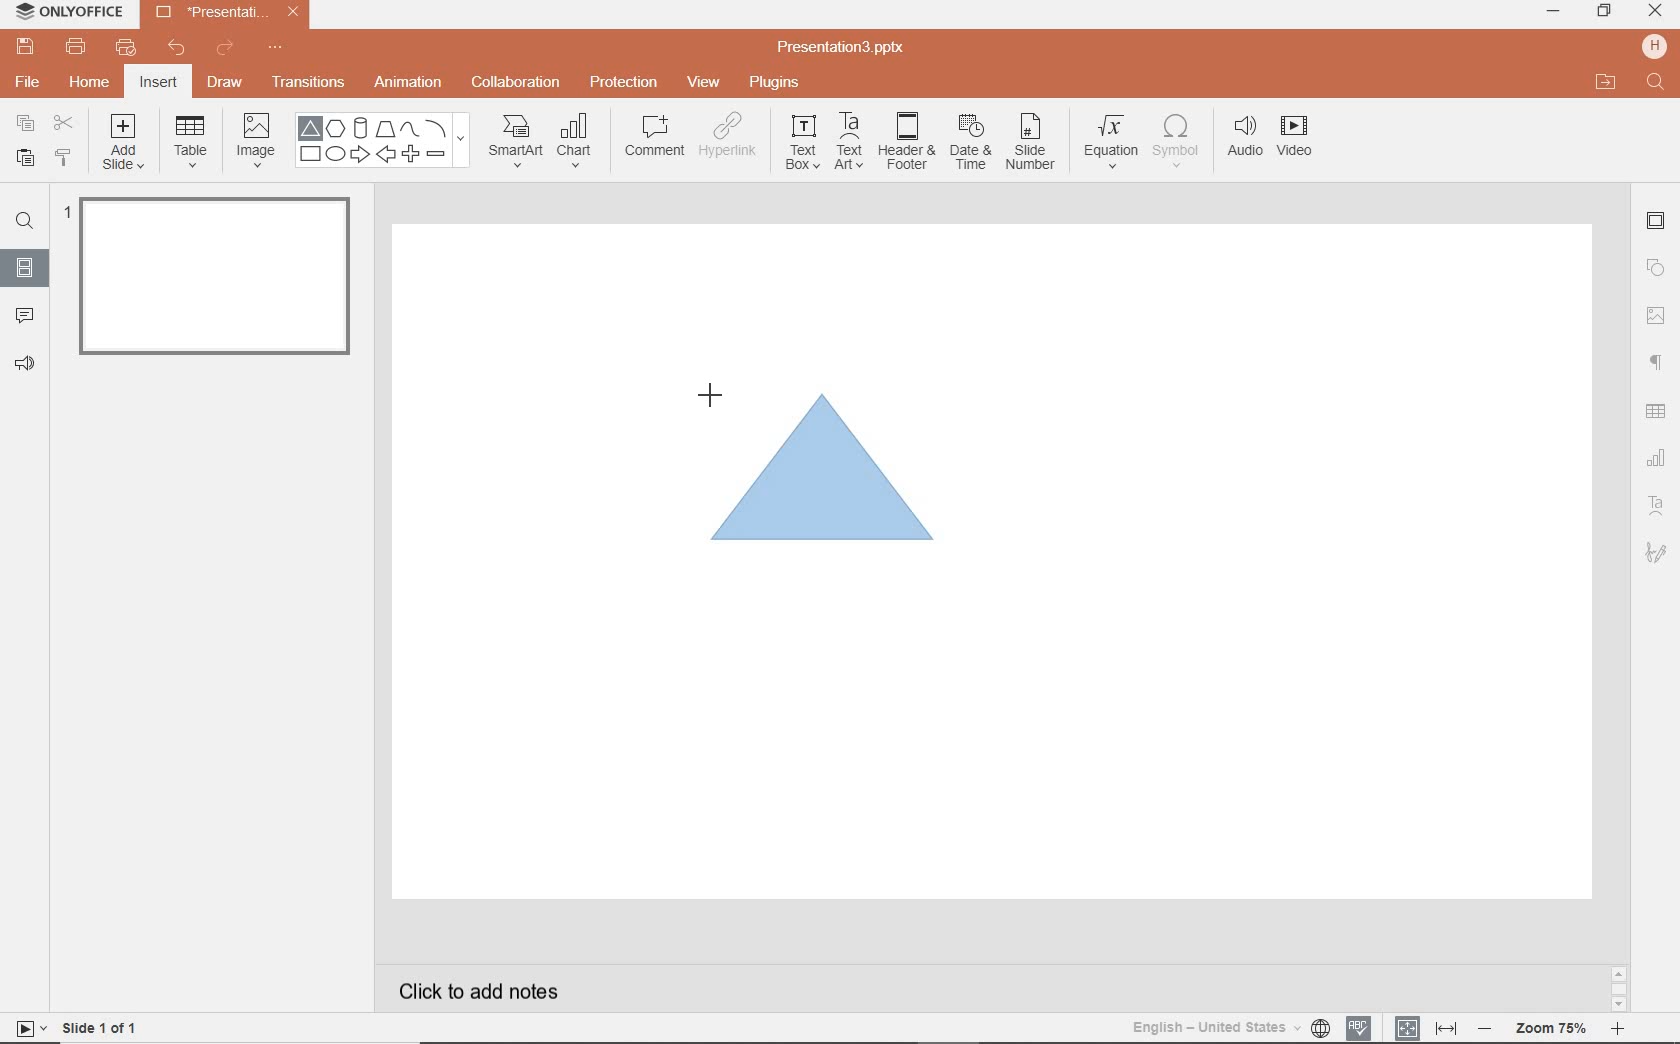 The image size is (1680, 1044). What do you see at coordinates (28, 45) in the screenshot?
I see `SAVE` at bounding box center [28, 45].